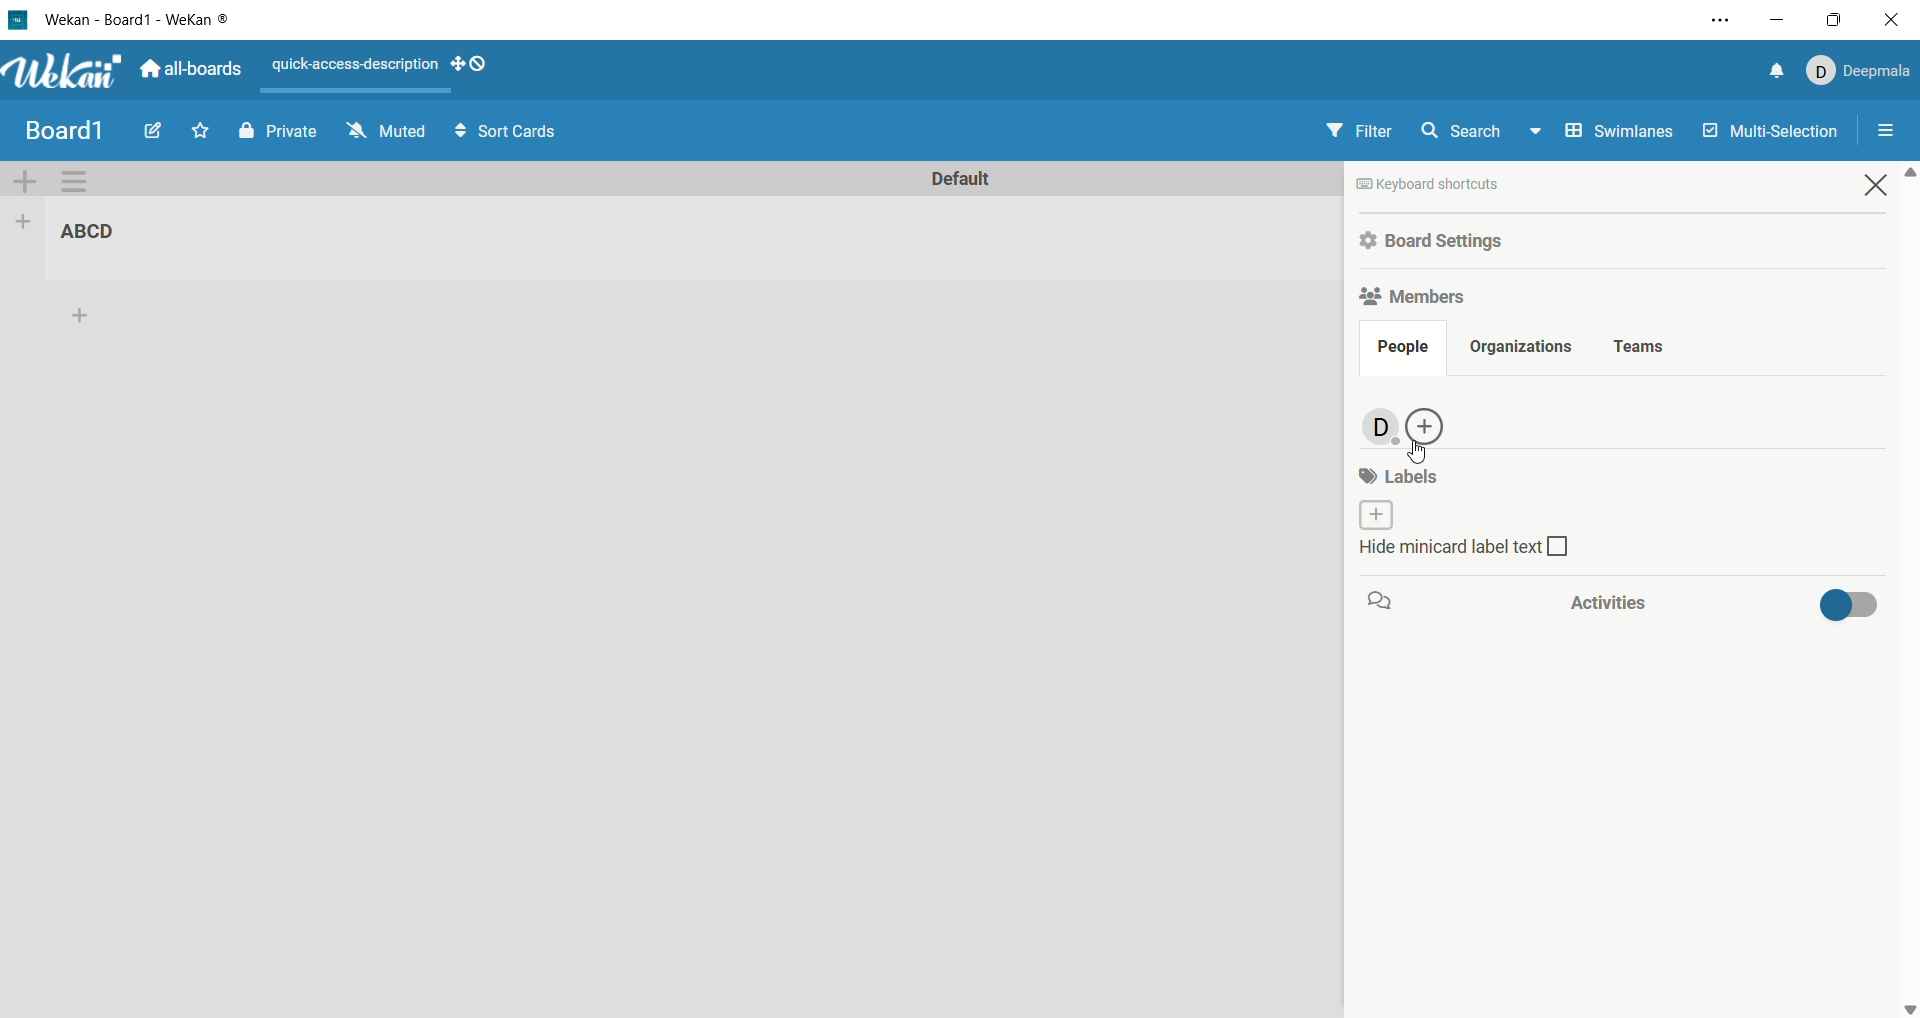 This screenshot has height=1018, width=1920. I want to click on vertical scroll bar, so click(1908, 590).